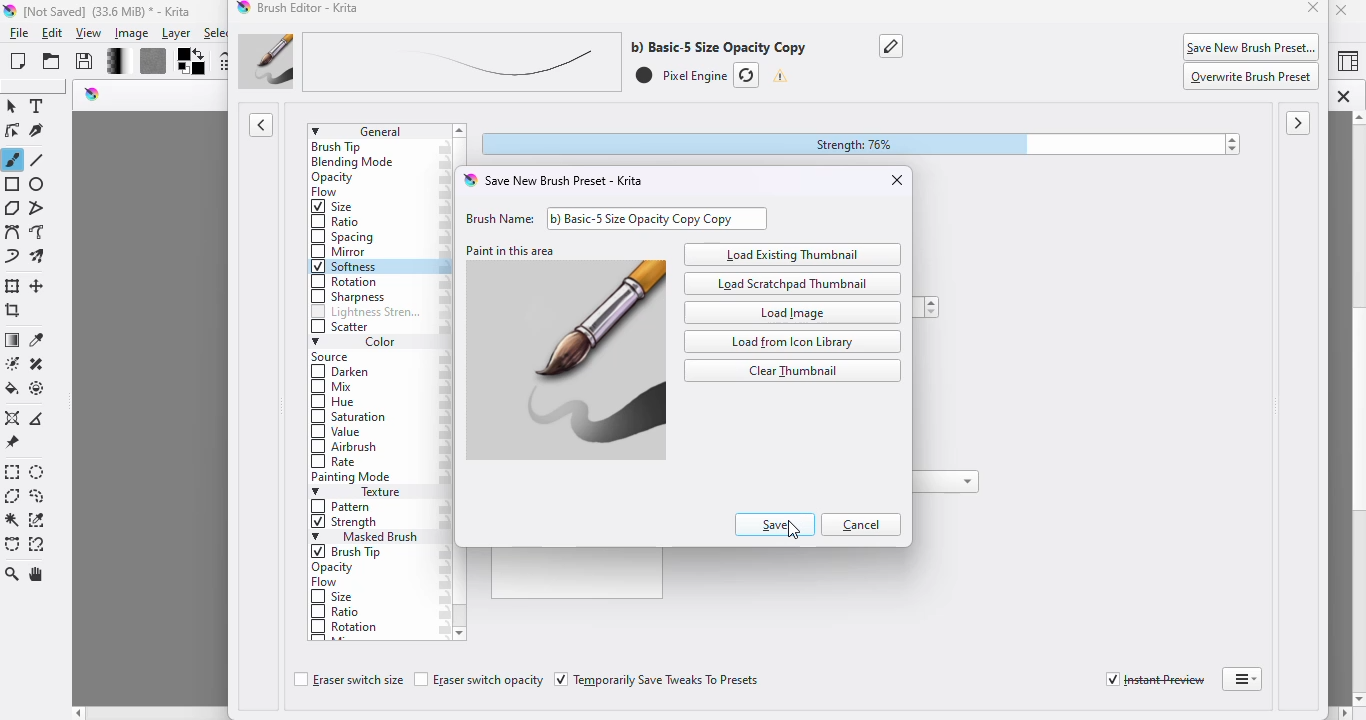 This screenshot has width=1366, height=720. I want to click on transform a layer or a section, so click(13, 286).